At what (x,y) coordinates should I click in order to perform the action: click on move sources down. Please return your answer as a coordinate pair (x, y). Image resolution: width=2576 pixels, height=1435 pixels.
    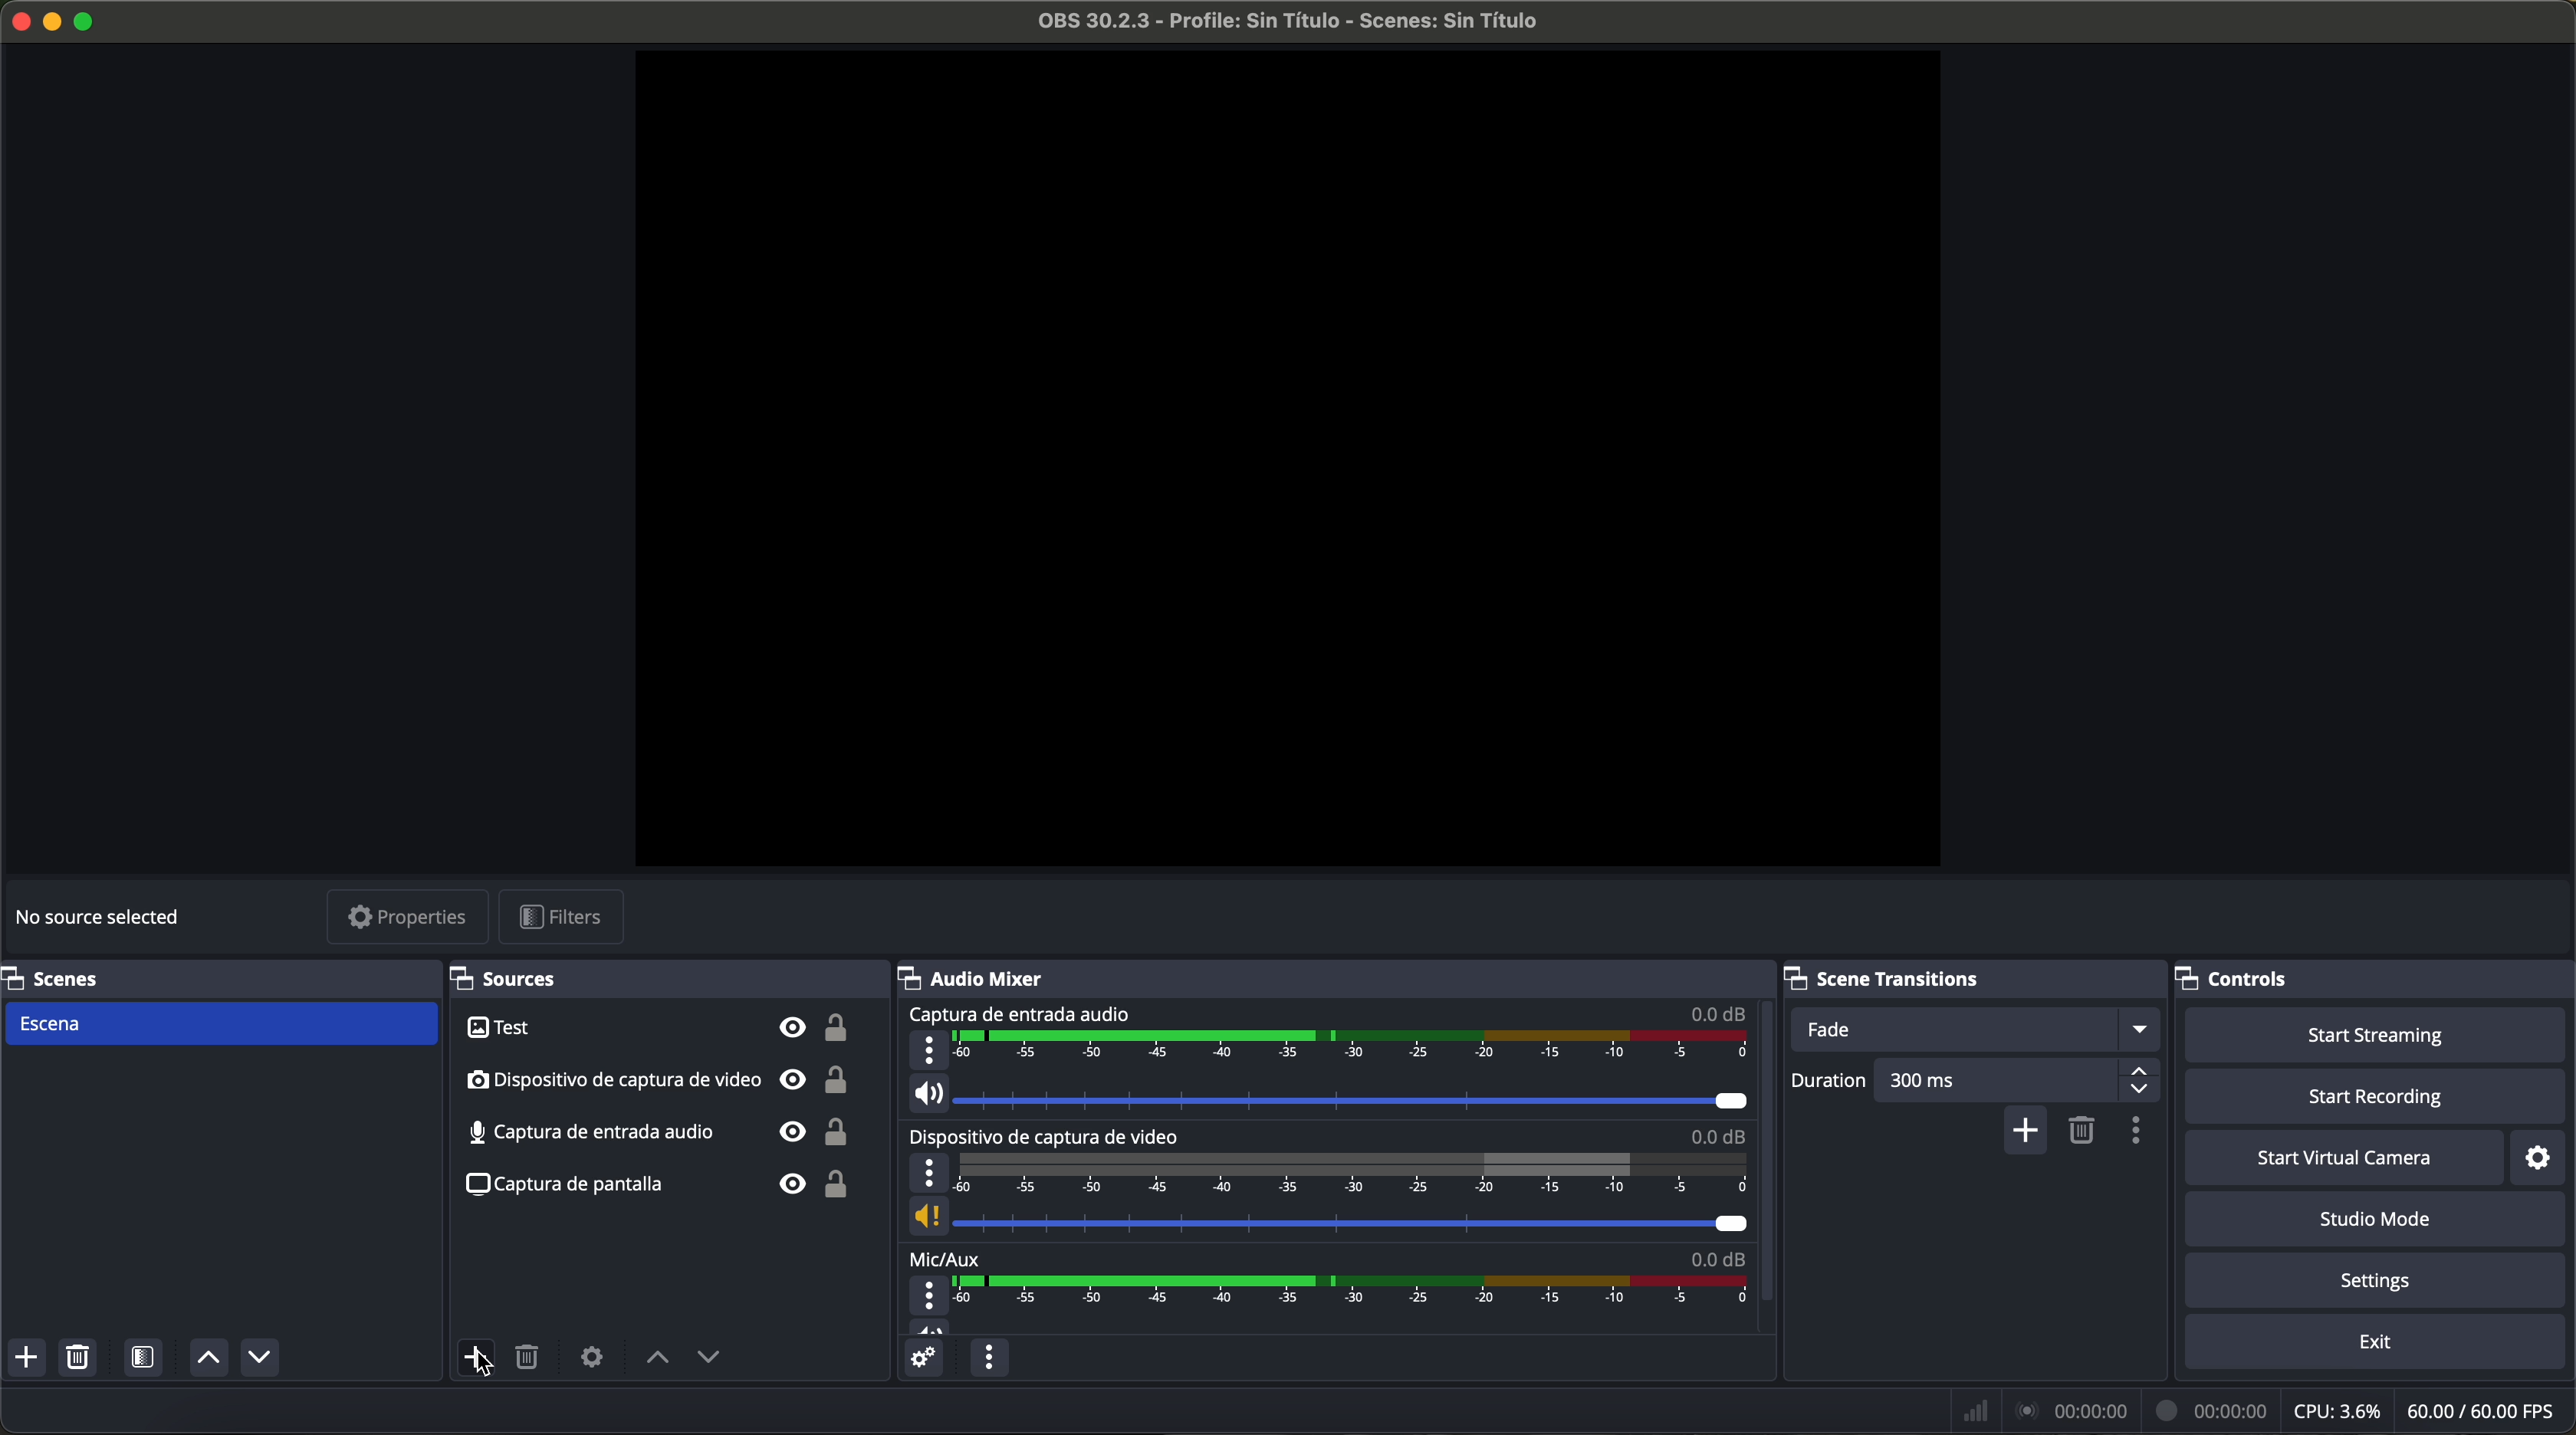
    Looking at the image, I should click on (260, 1358).